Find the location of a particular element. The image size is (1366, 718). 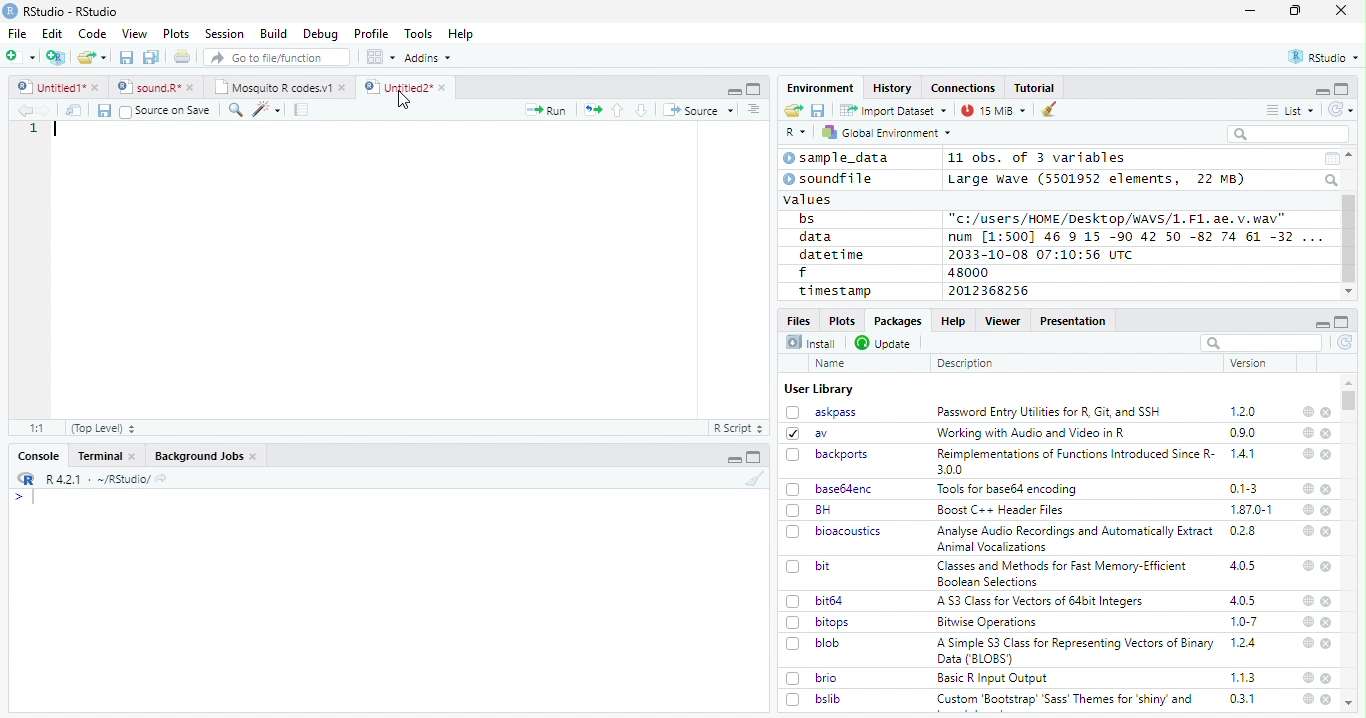

Go to next section is located at coordinates (644, 110).